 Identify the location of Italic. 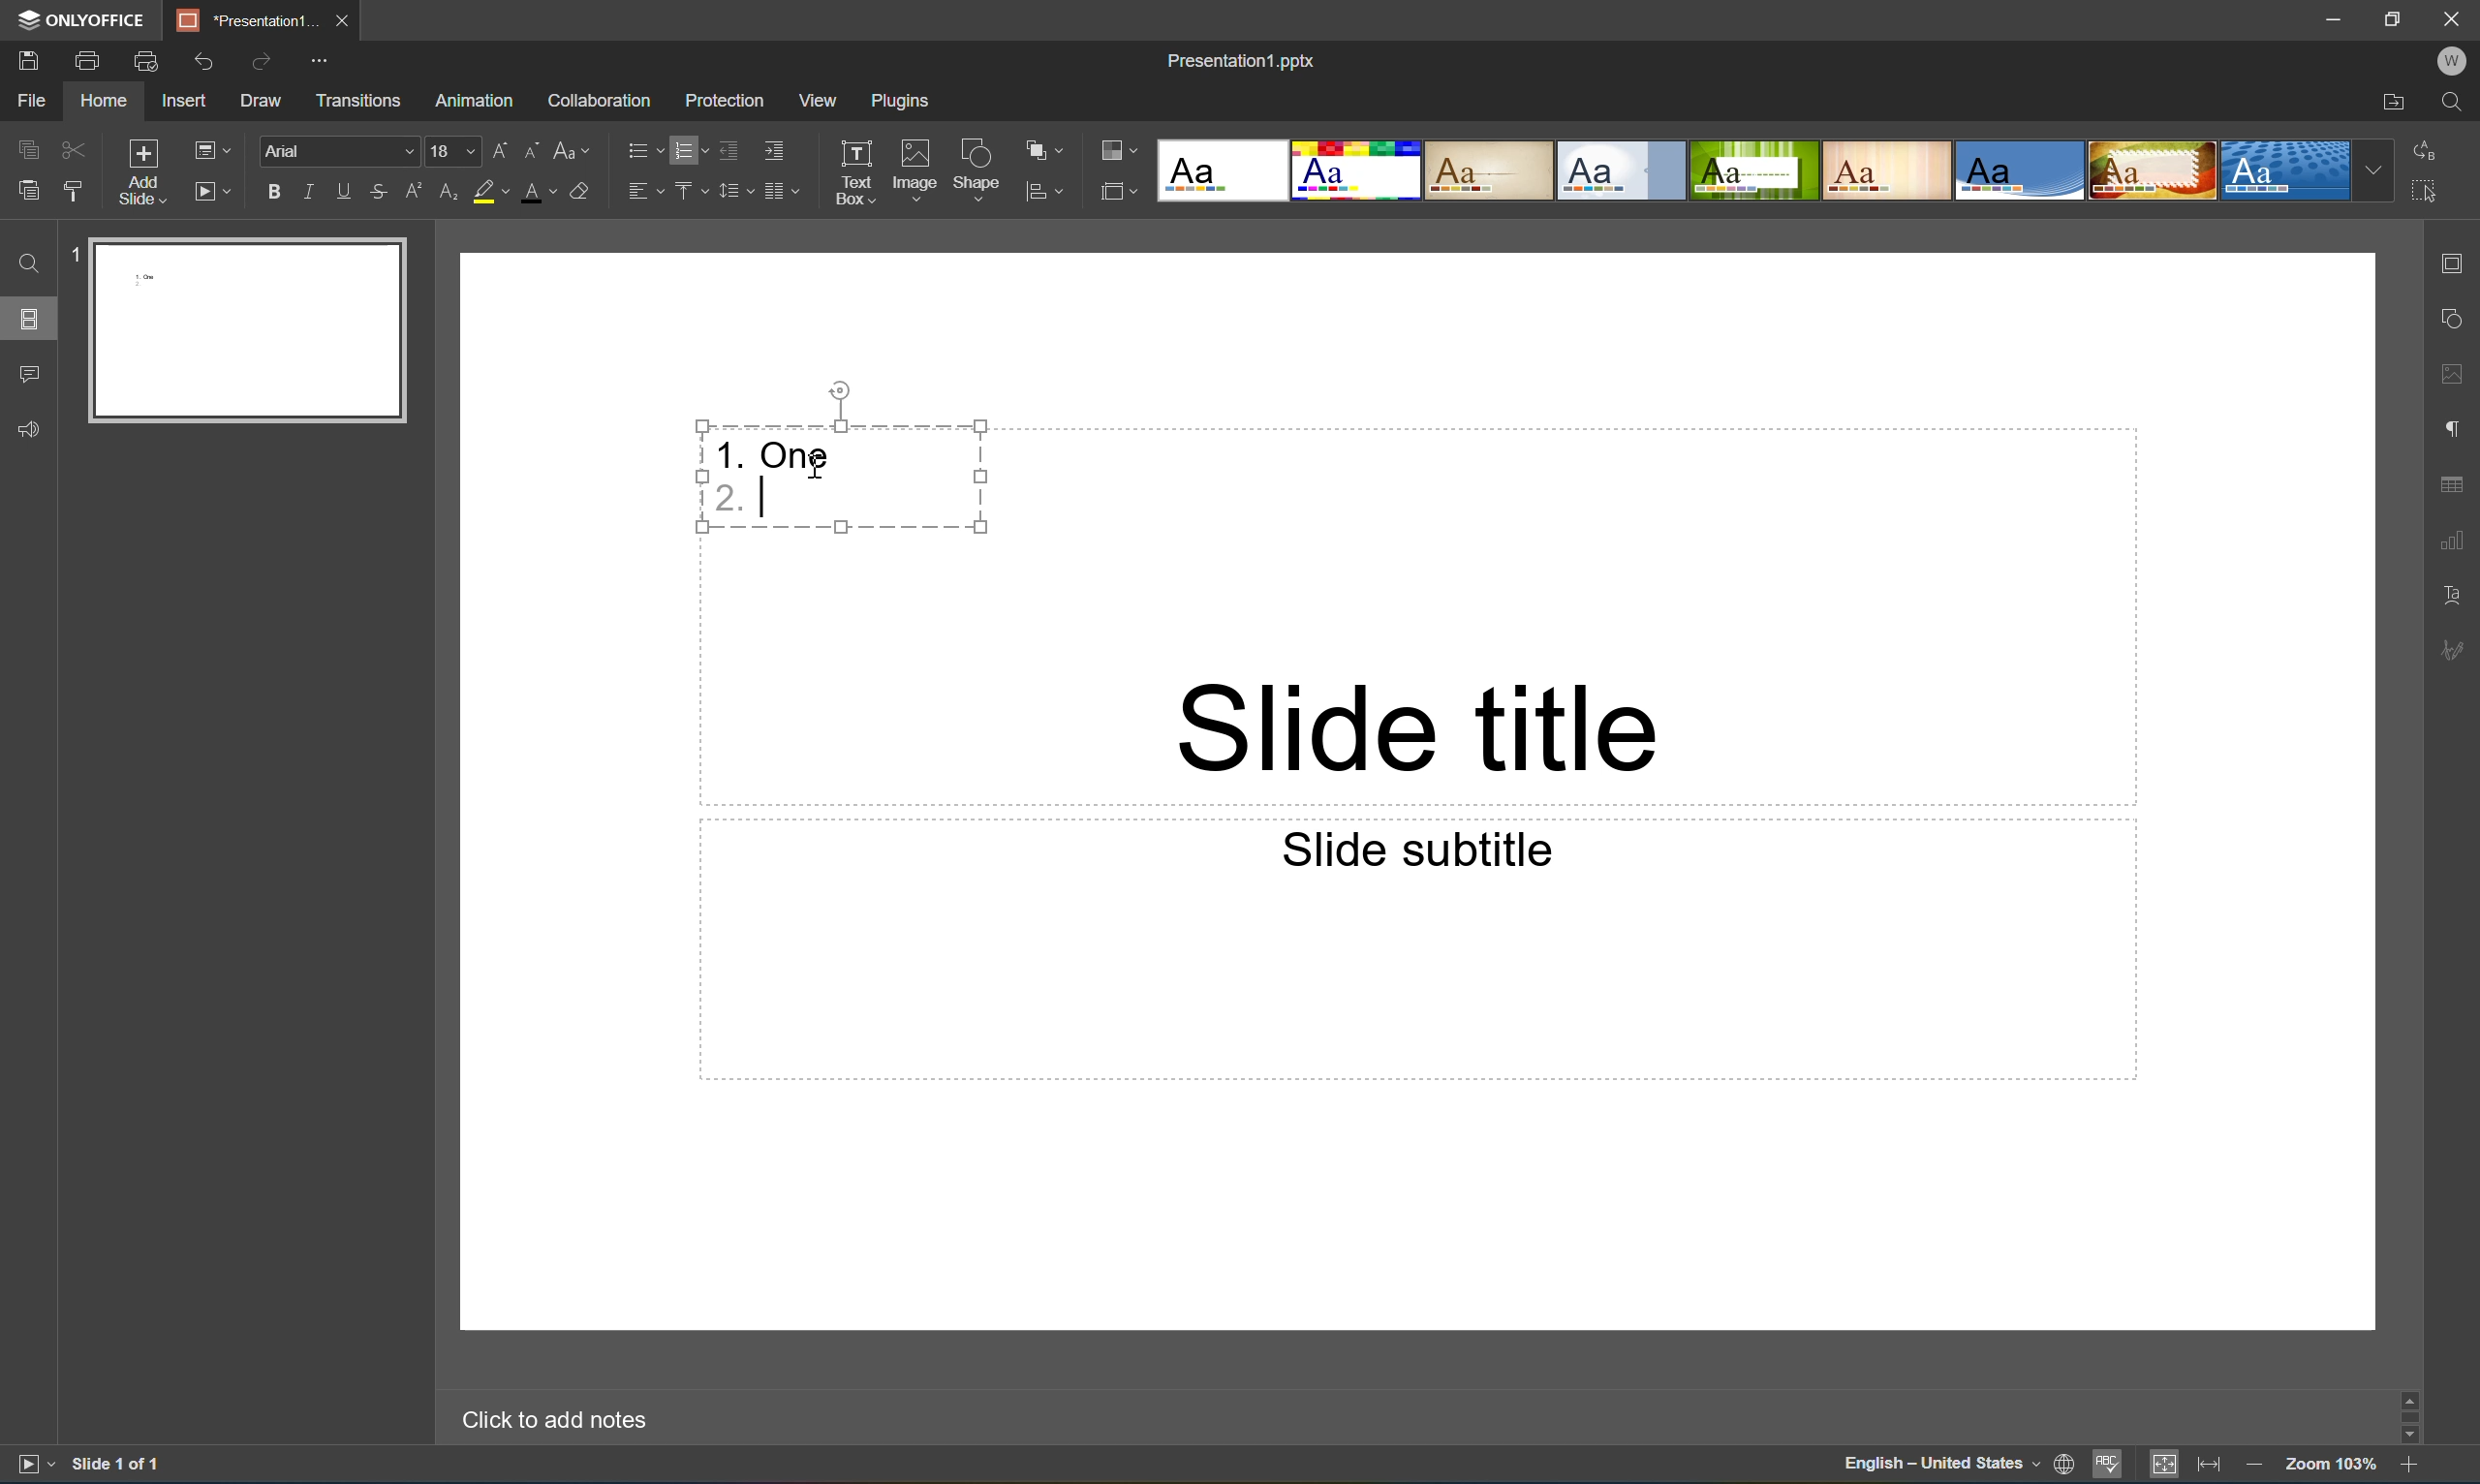
(317, 191).